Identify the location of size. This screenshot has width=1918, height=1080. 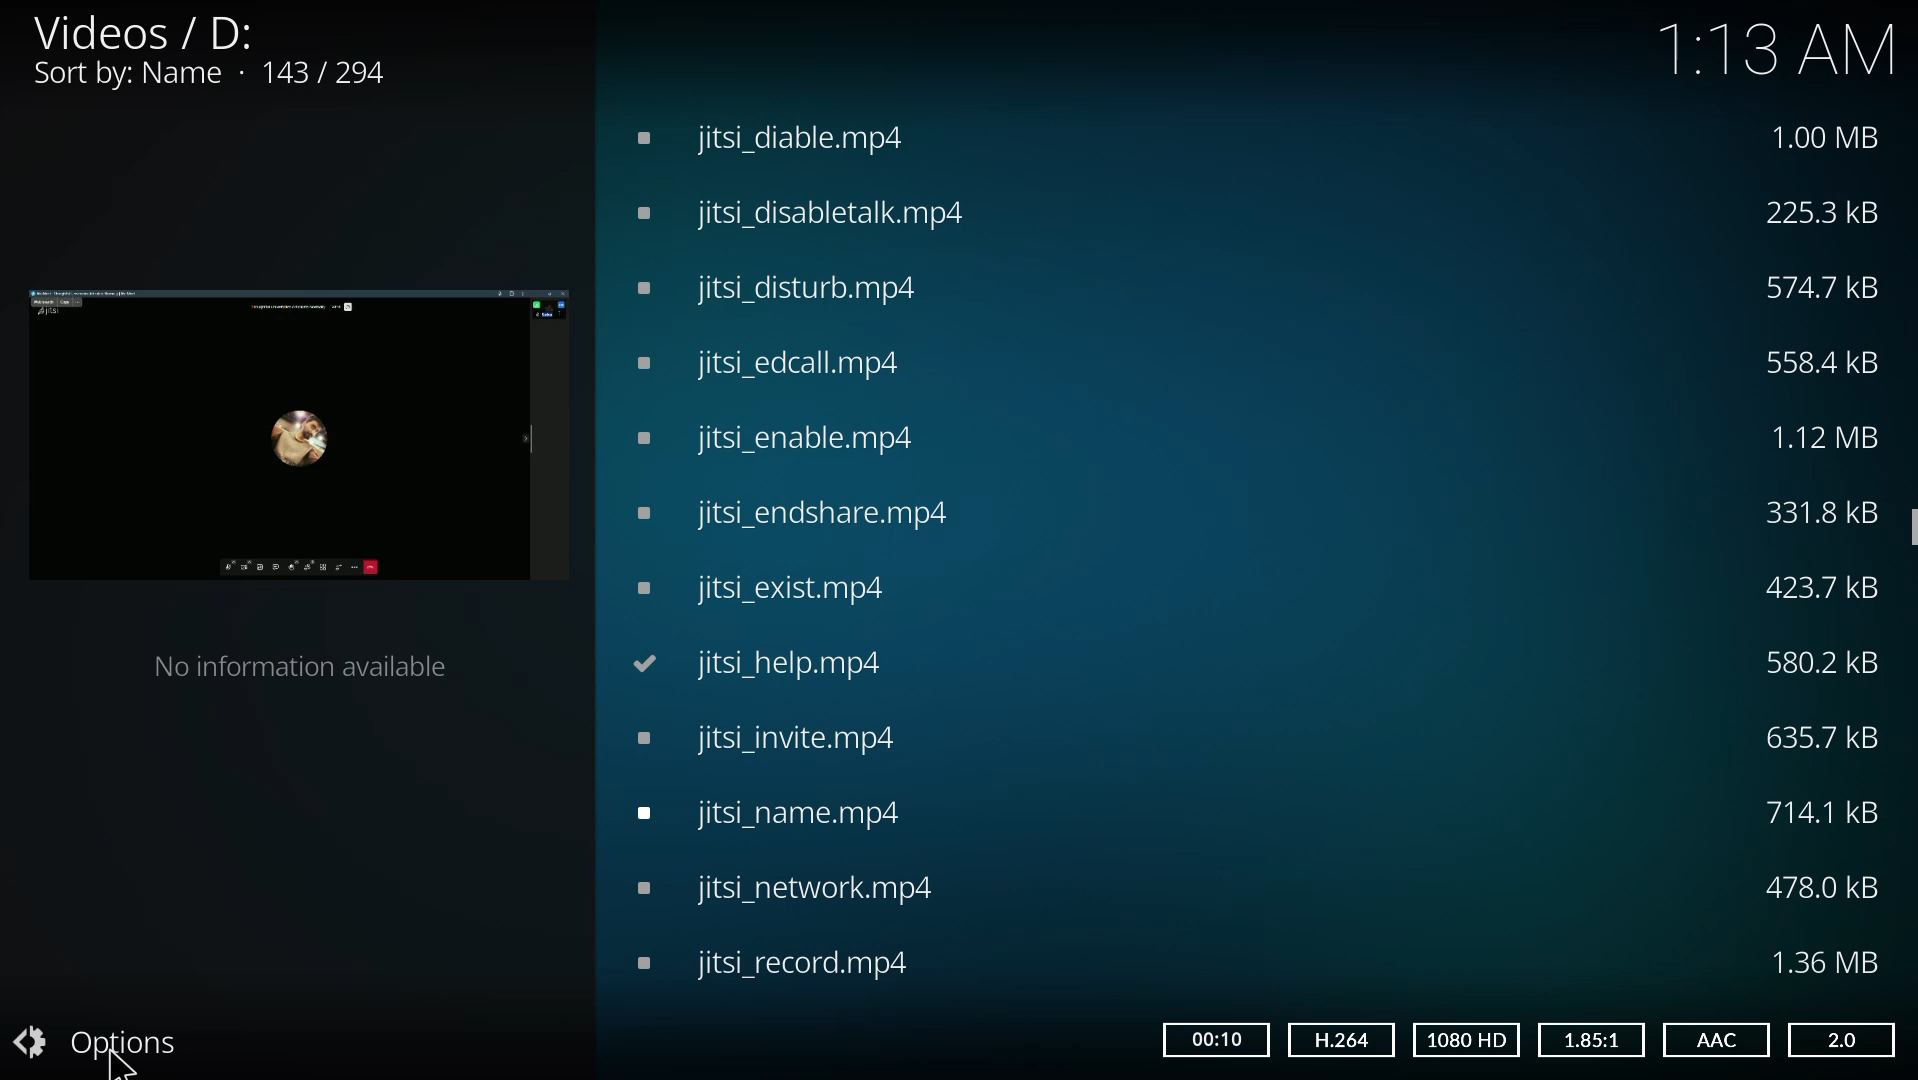
(1827, 734).